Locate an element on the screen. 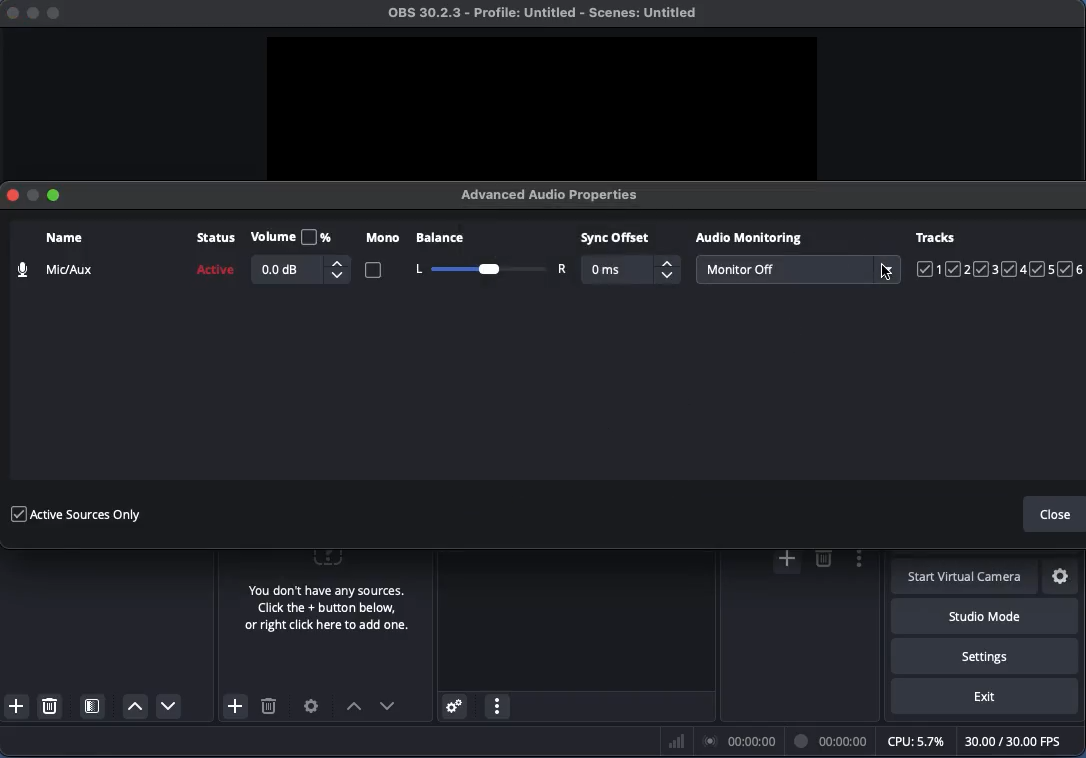 The image size is (1086, 758). delete is located at coordinates (823, 559).